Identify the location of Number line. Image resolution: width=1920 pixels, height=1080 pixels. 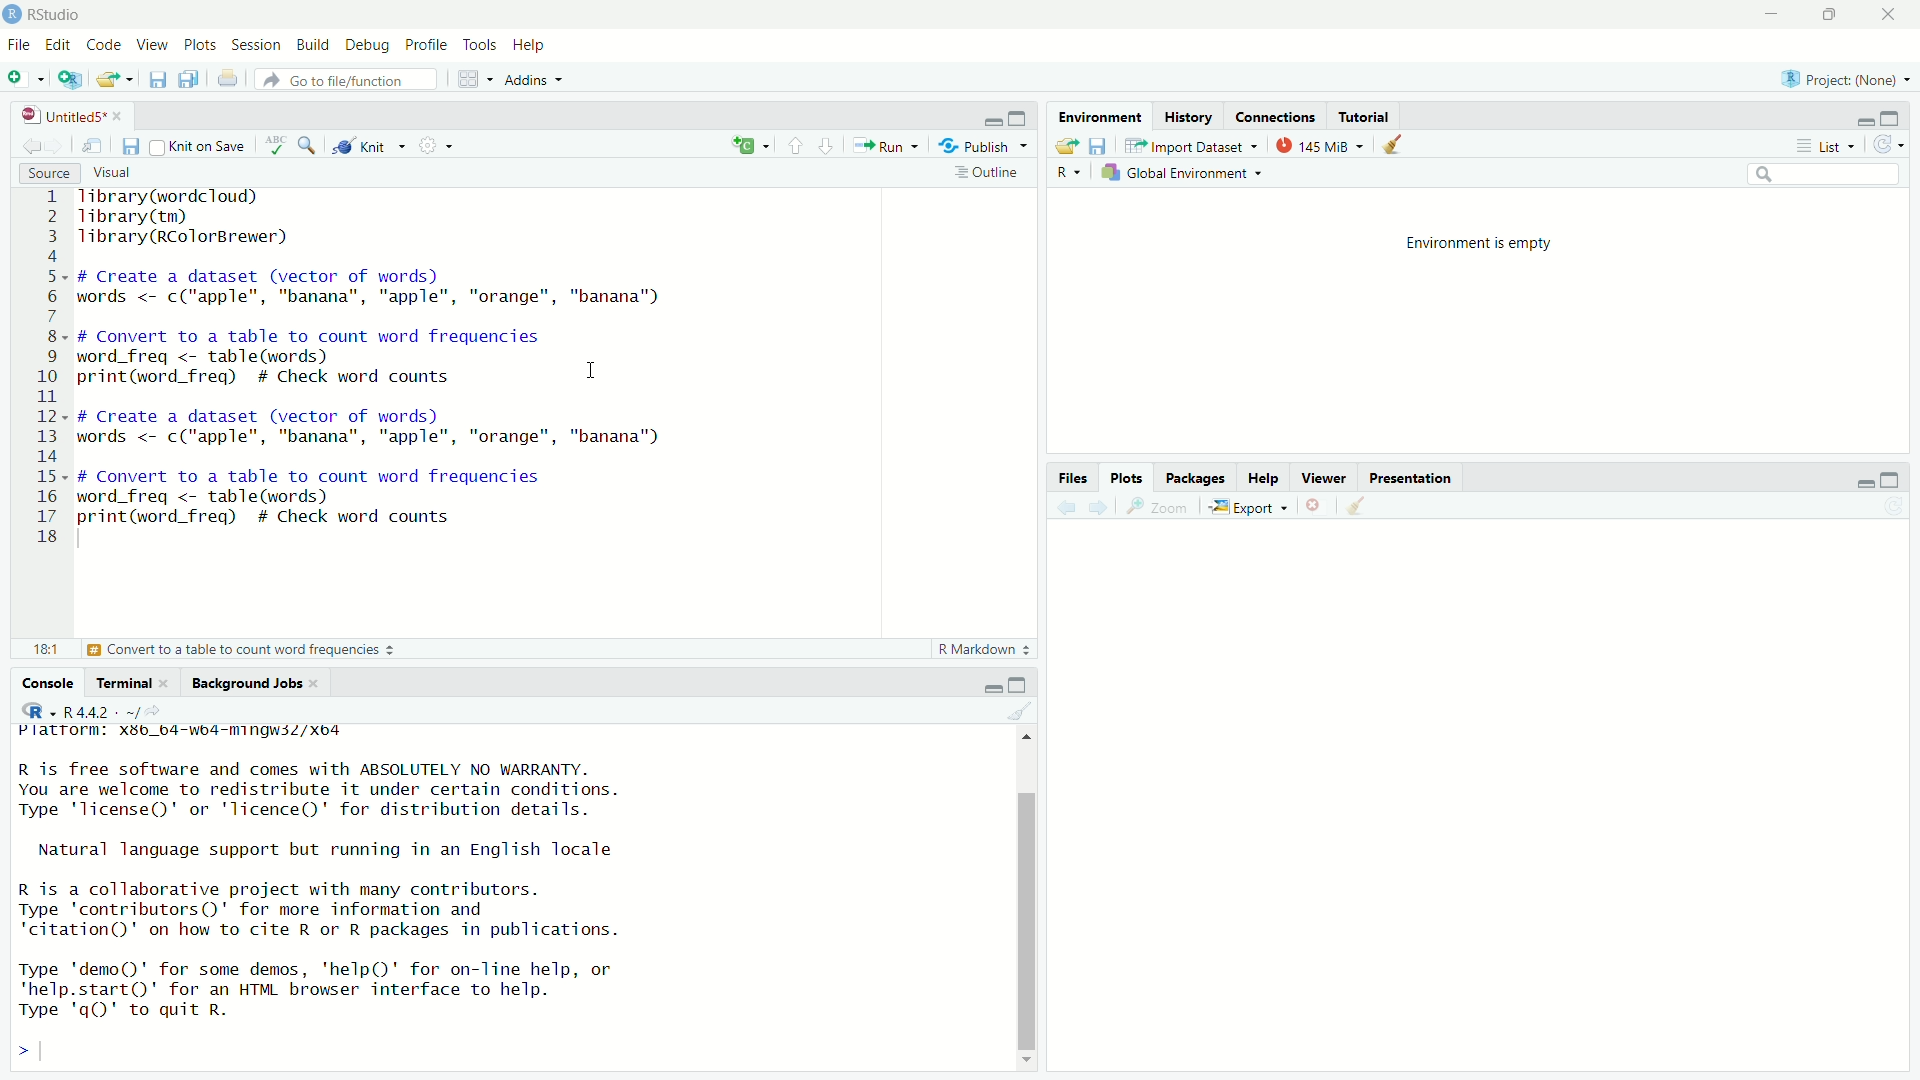
(48, 368).